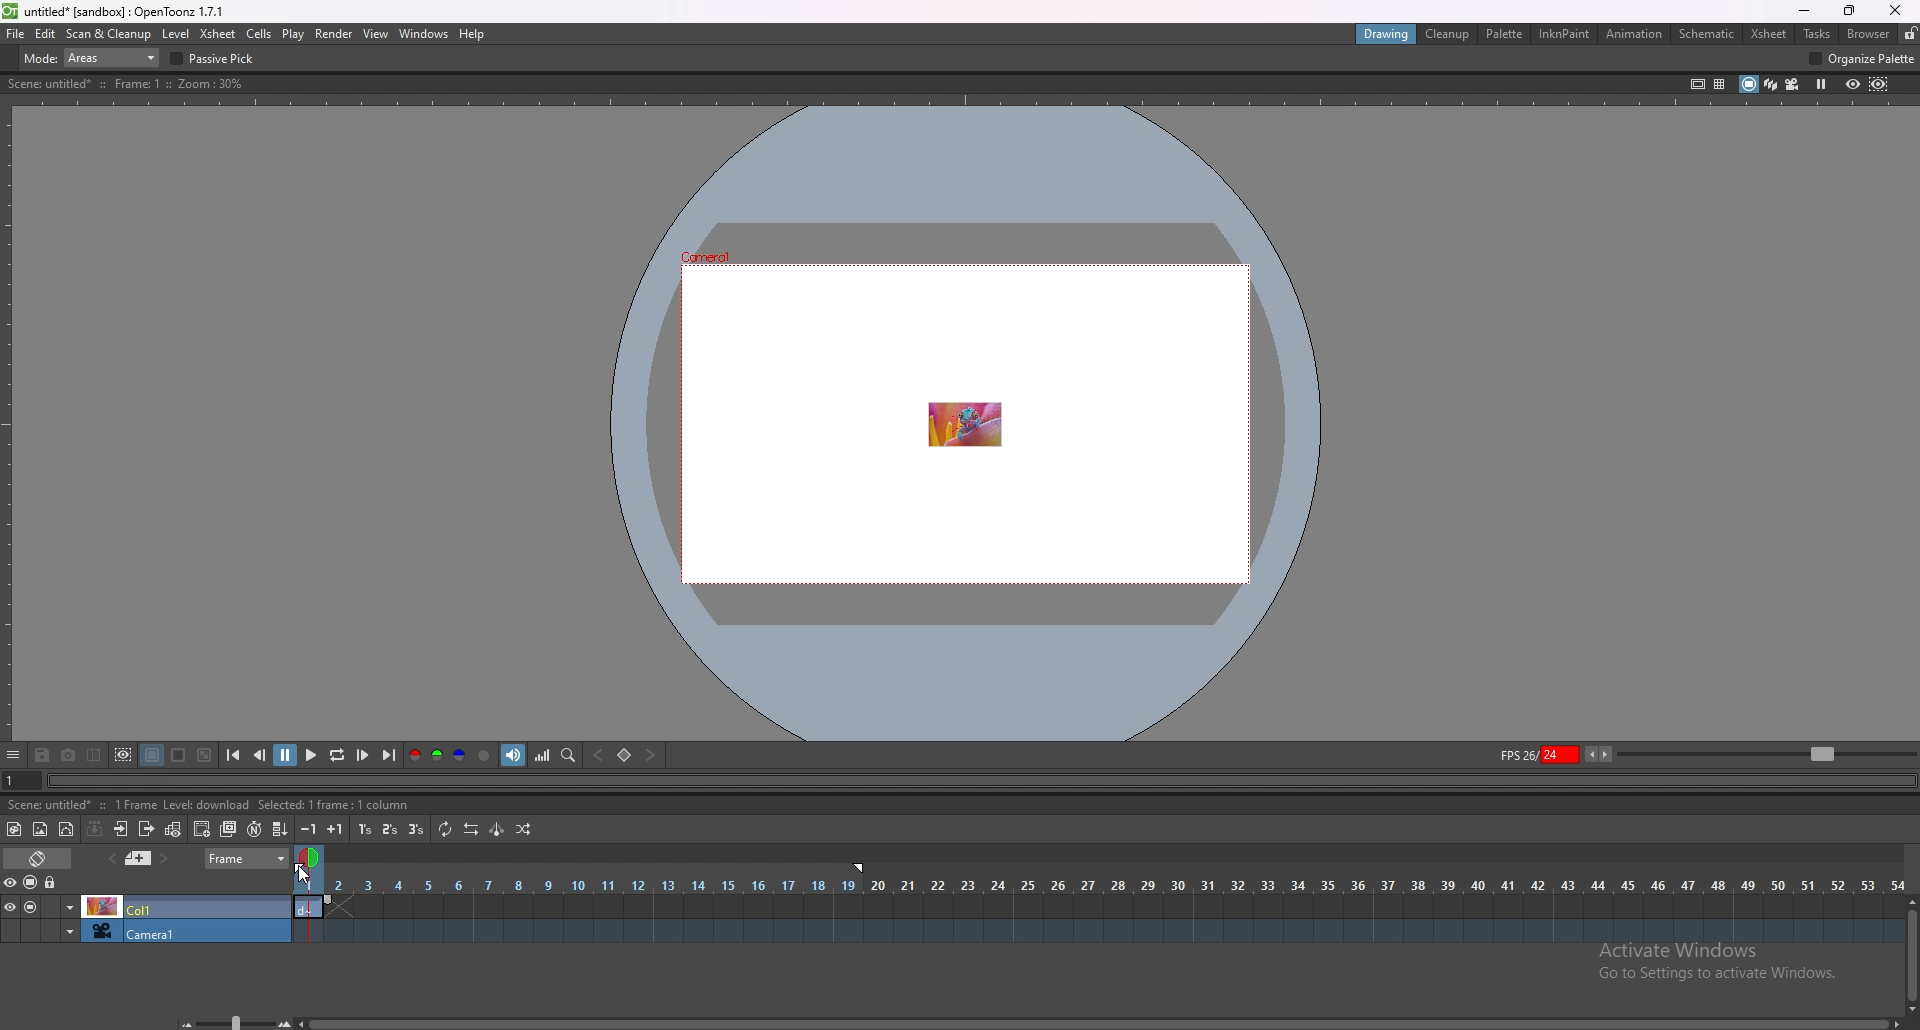  I want to click on inknpaint, so click(1564, 33).